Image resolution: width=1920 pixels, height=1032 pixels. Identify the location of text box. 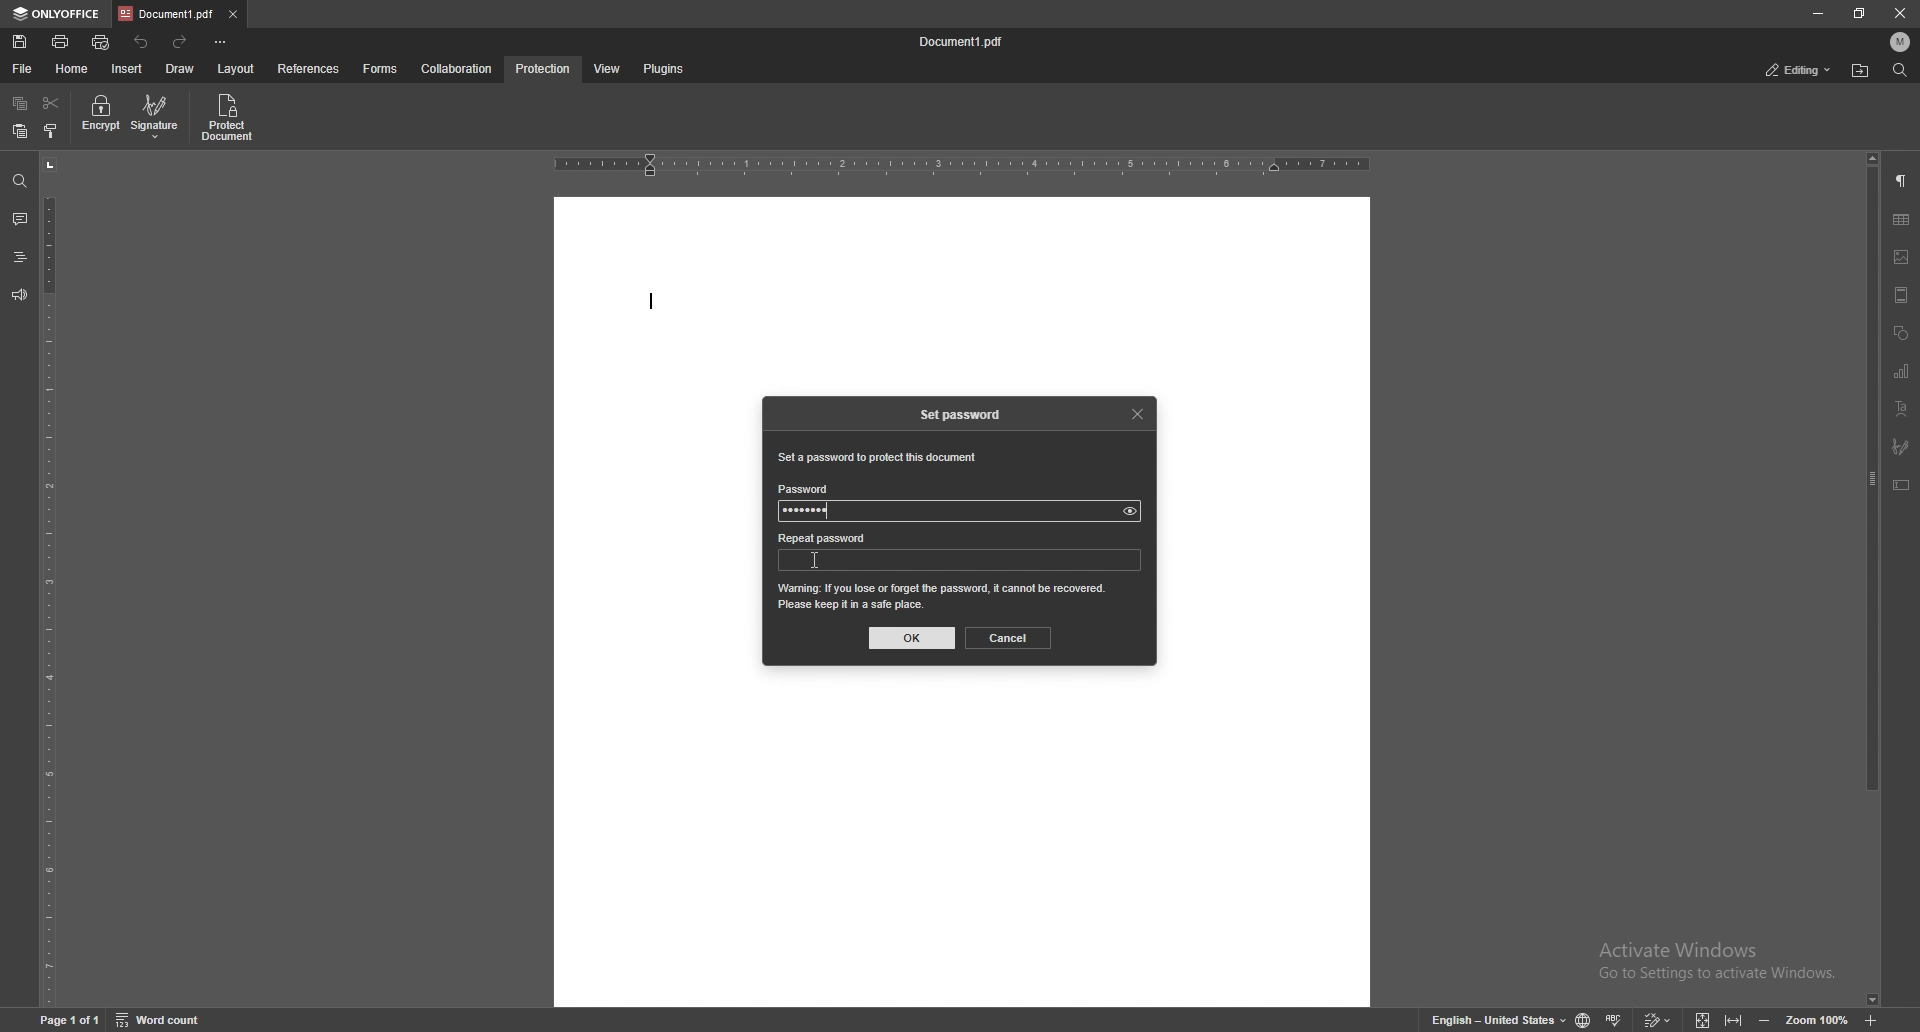
(1902, 485).